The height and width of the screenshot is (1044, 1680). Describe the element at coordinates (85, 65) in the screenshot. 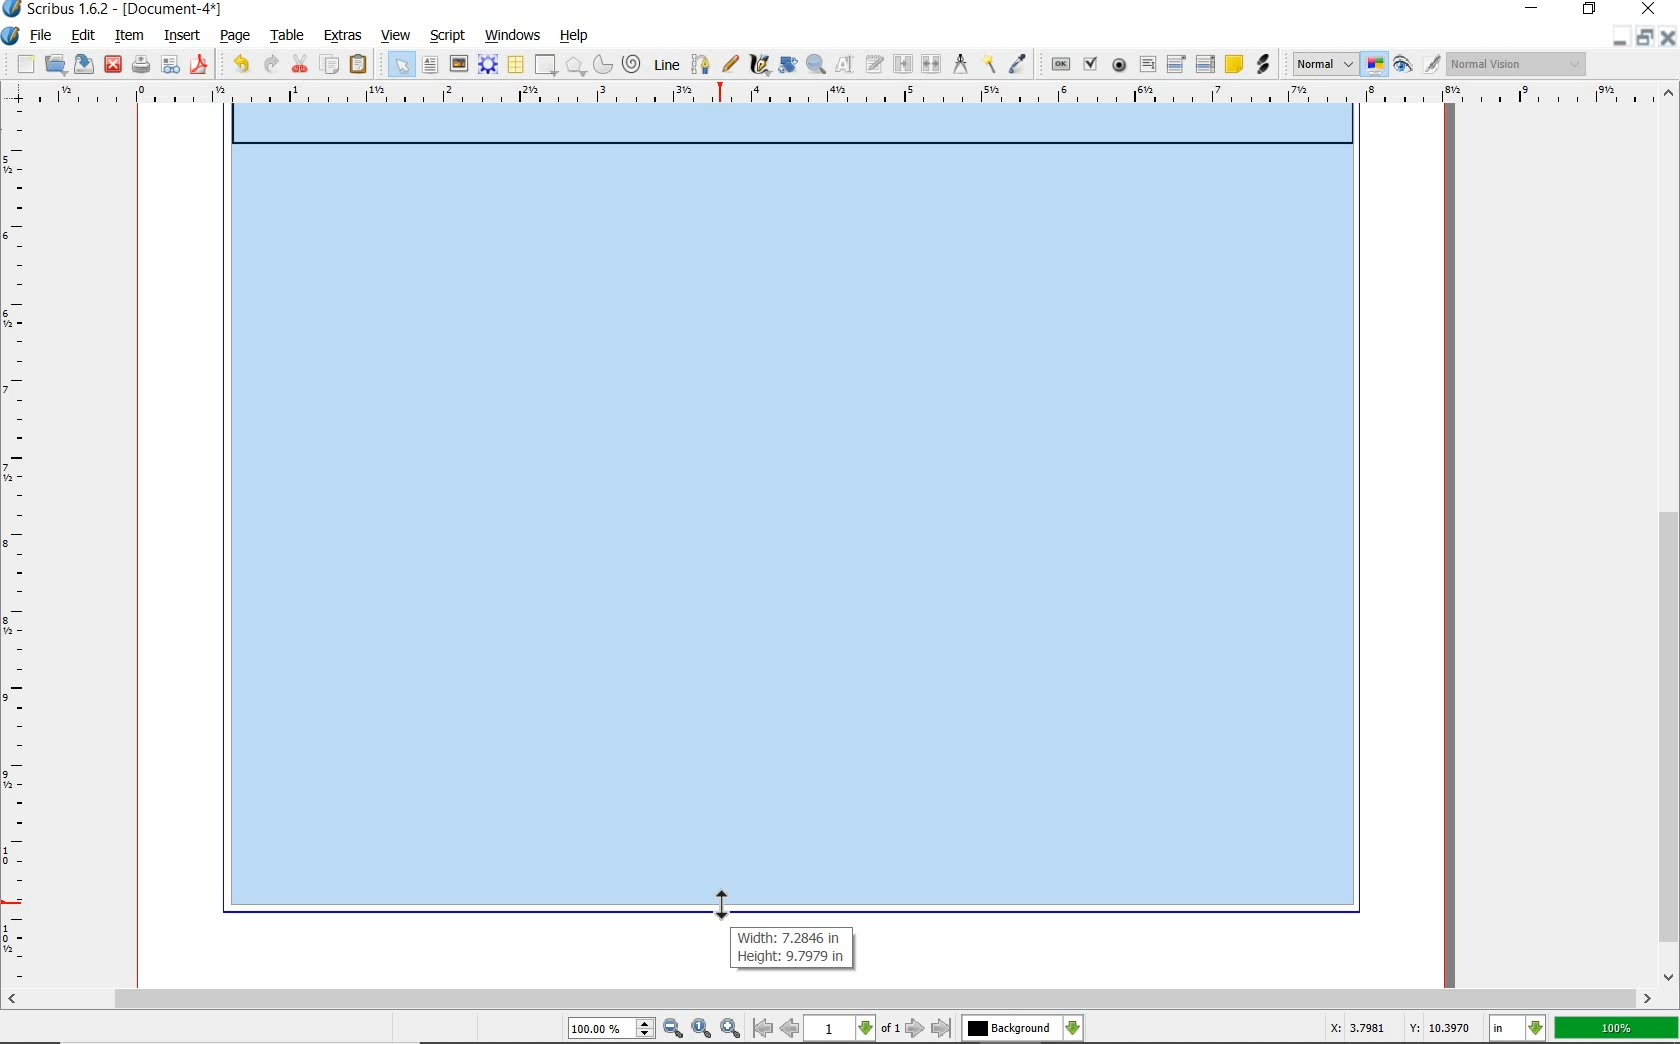

I see `save` at that location.